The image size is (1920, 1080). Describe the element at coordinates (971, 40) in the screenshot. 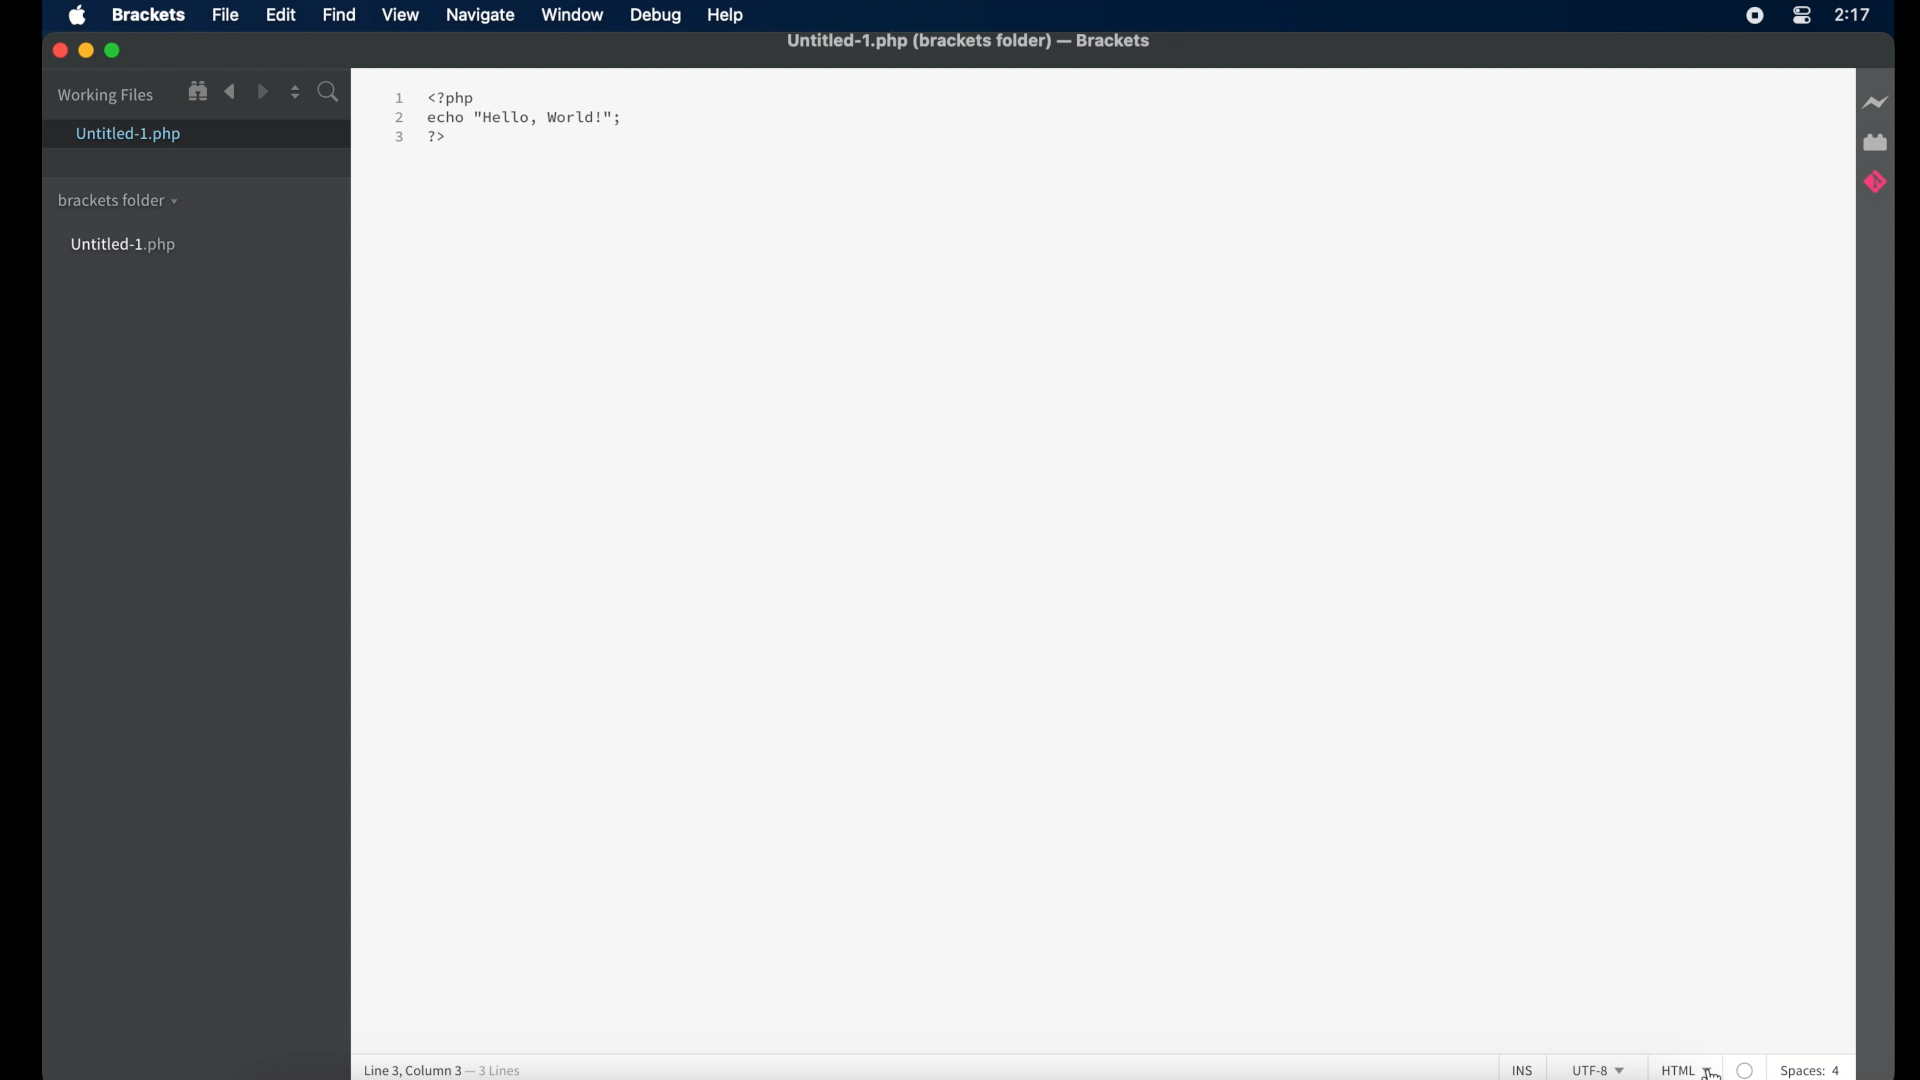

I see `untitled -1 .php (brackets folder) - Brackets` at that location.